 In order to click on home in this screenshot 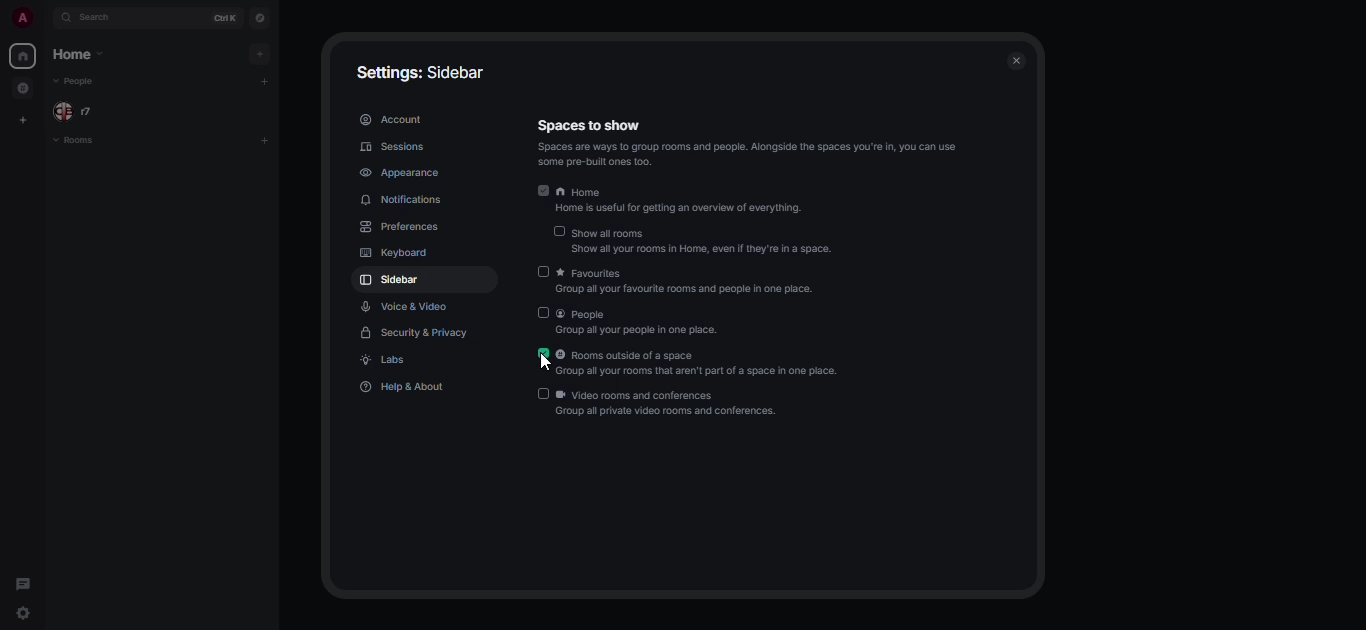, I will do `click(77, 55)`.